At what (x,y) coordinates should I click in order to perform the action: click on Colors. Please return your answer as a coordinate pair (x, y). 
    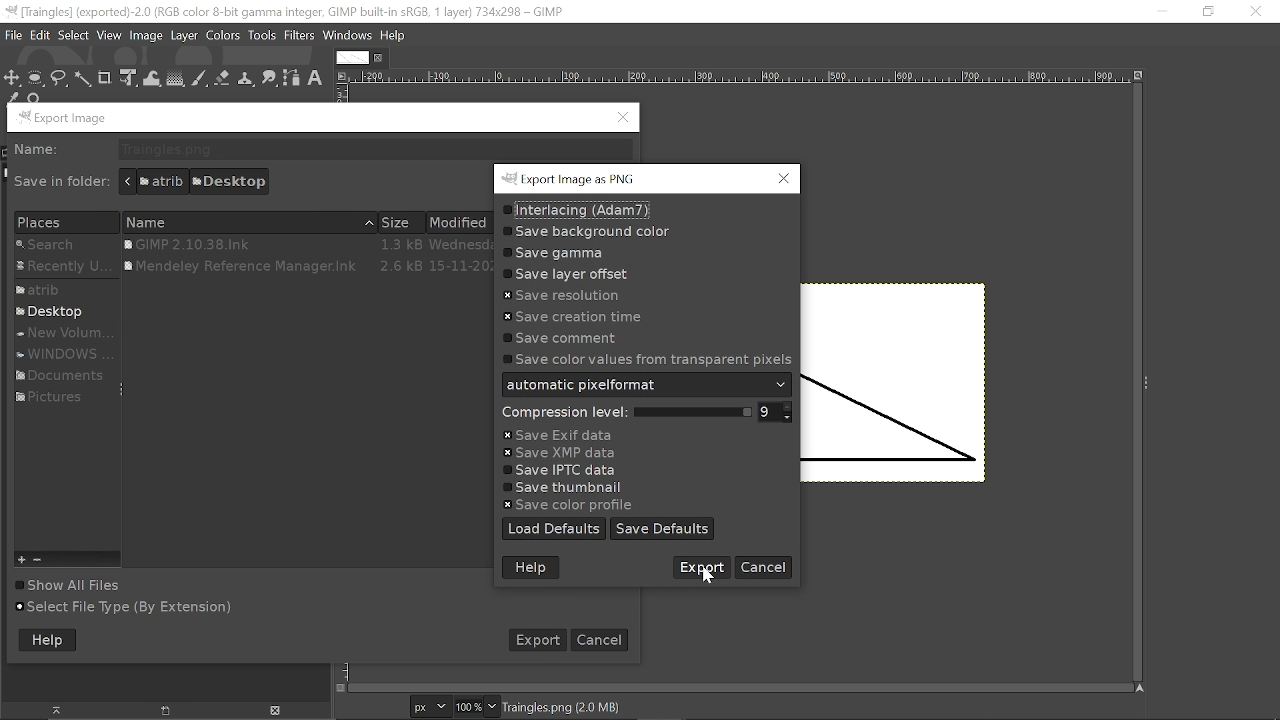
    Looking at the image, I should click on (224, 37).